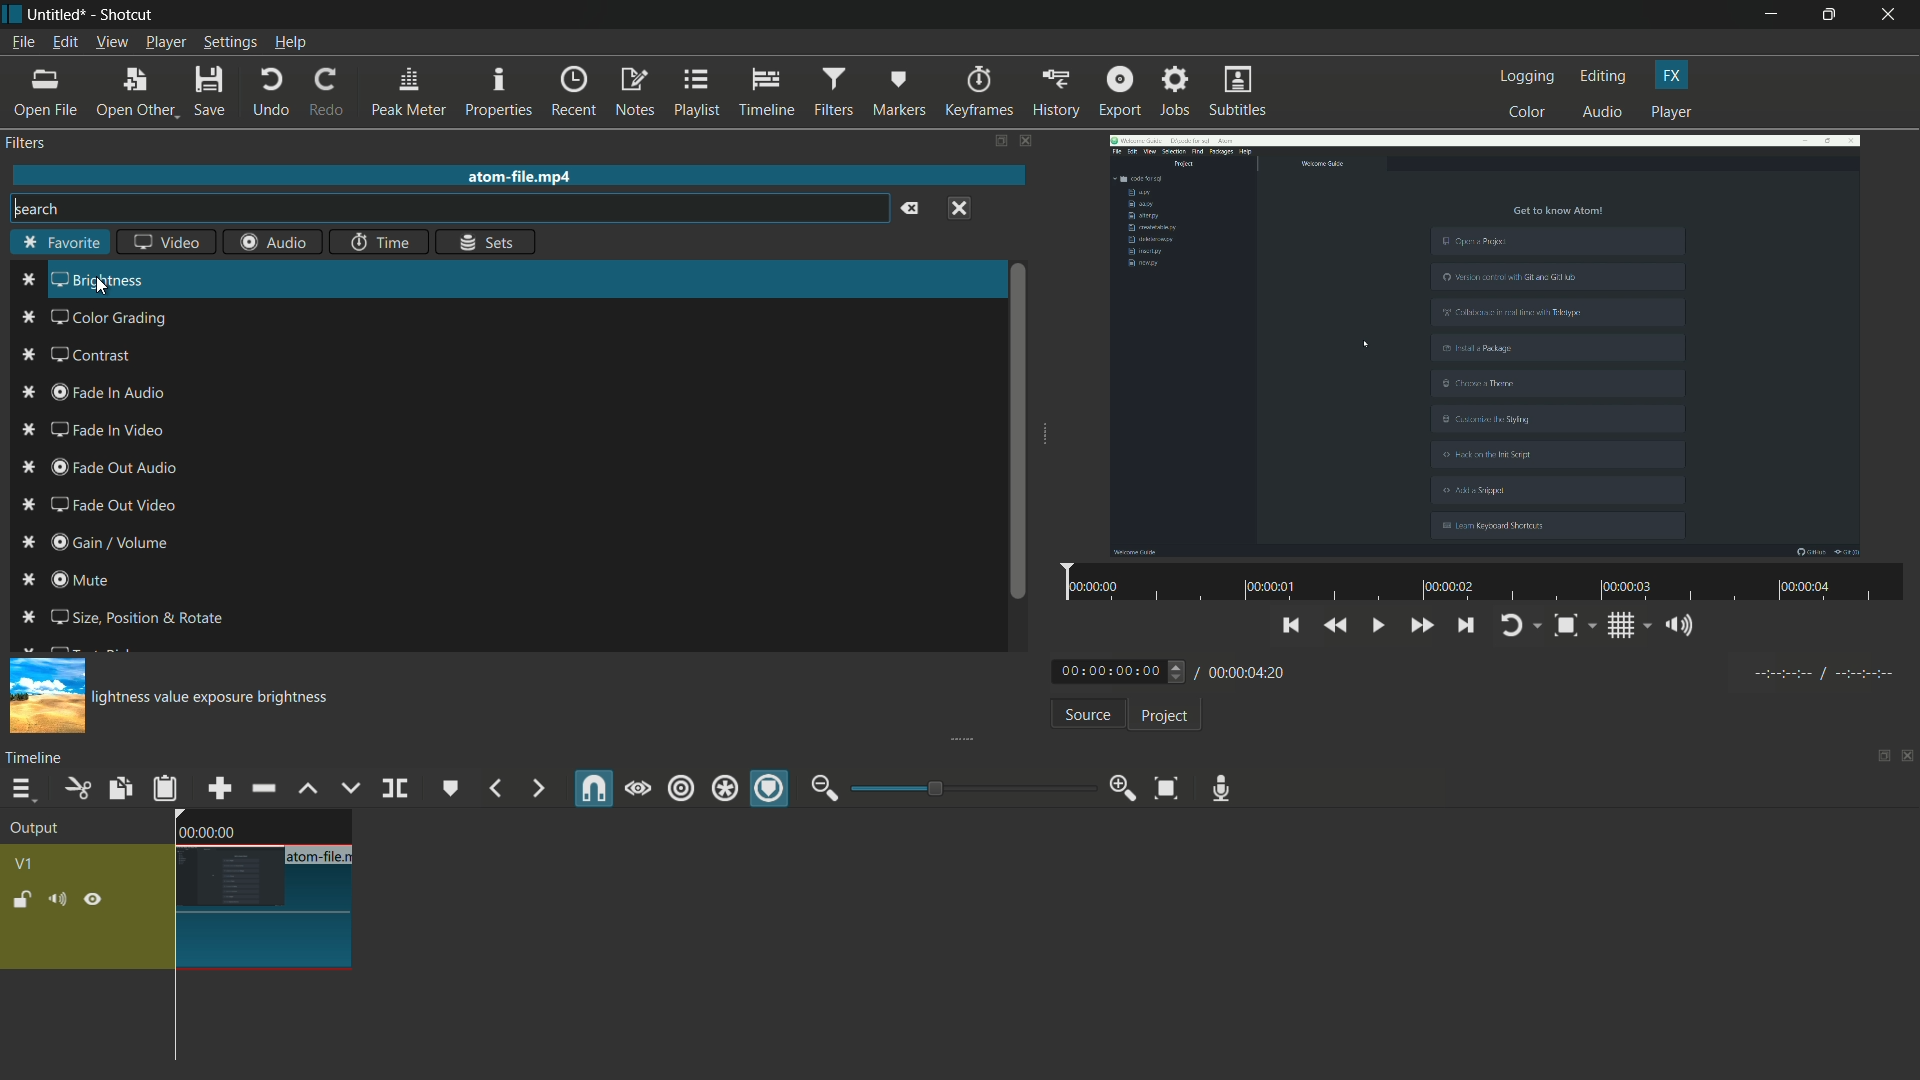  What do you see at coordinates (167, 42) in the screenshot?
I see `player menu` at bounding box center [167, 42].